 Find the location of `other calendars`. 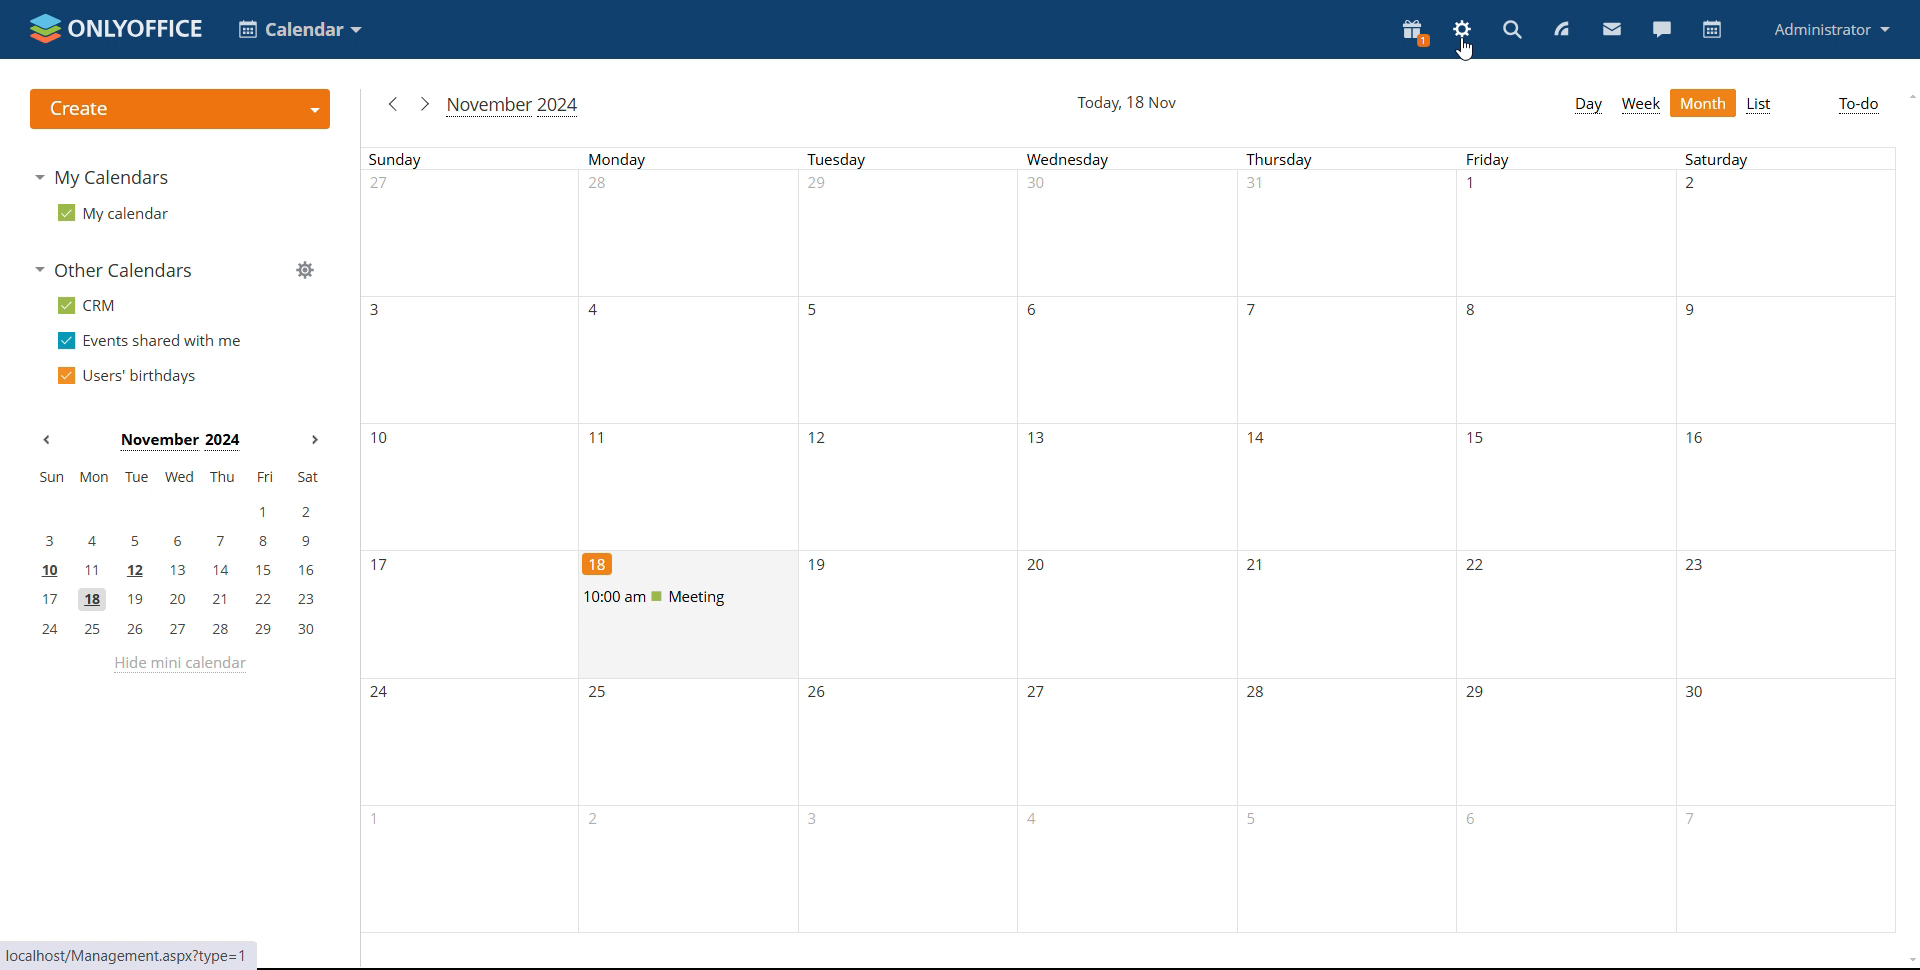

other calendars is located at coordinates (114, 270).